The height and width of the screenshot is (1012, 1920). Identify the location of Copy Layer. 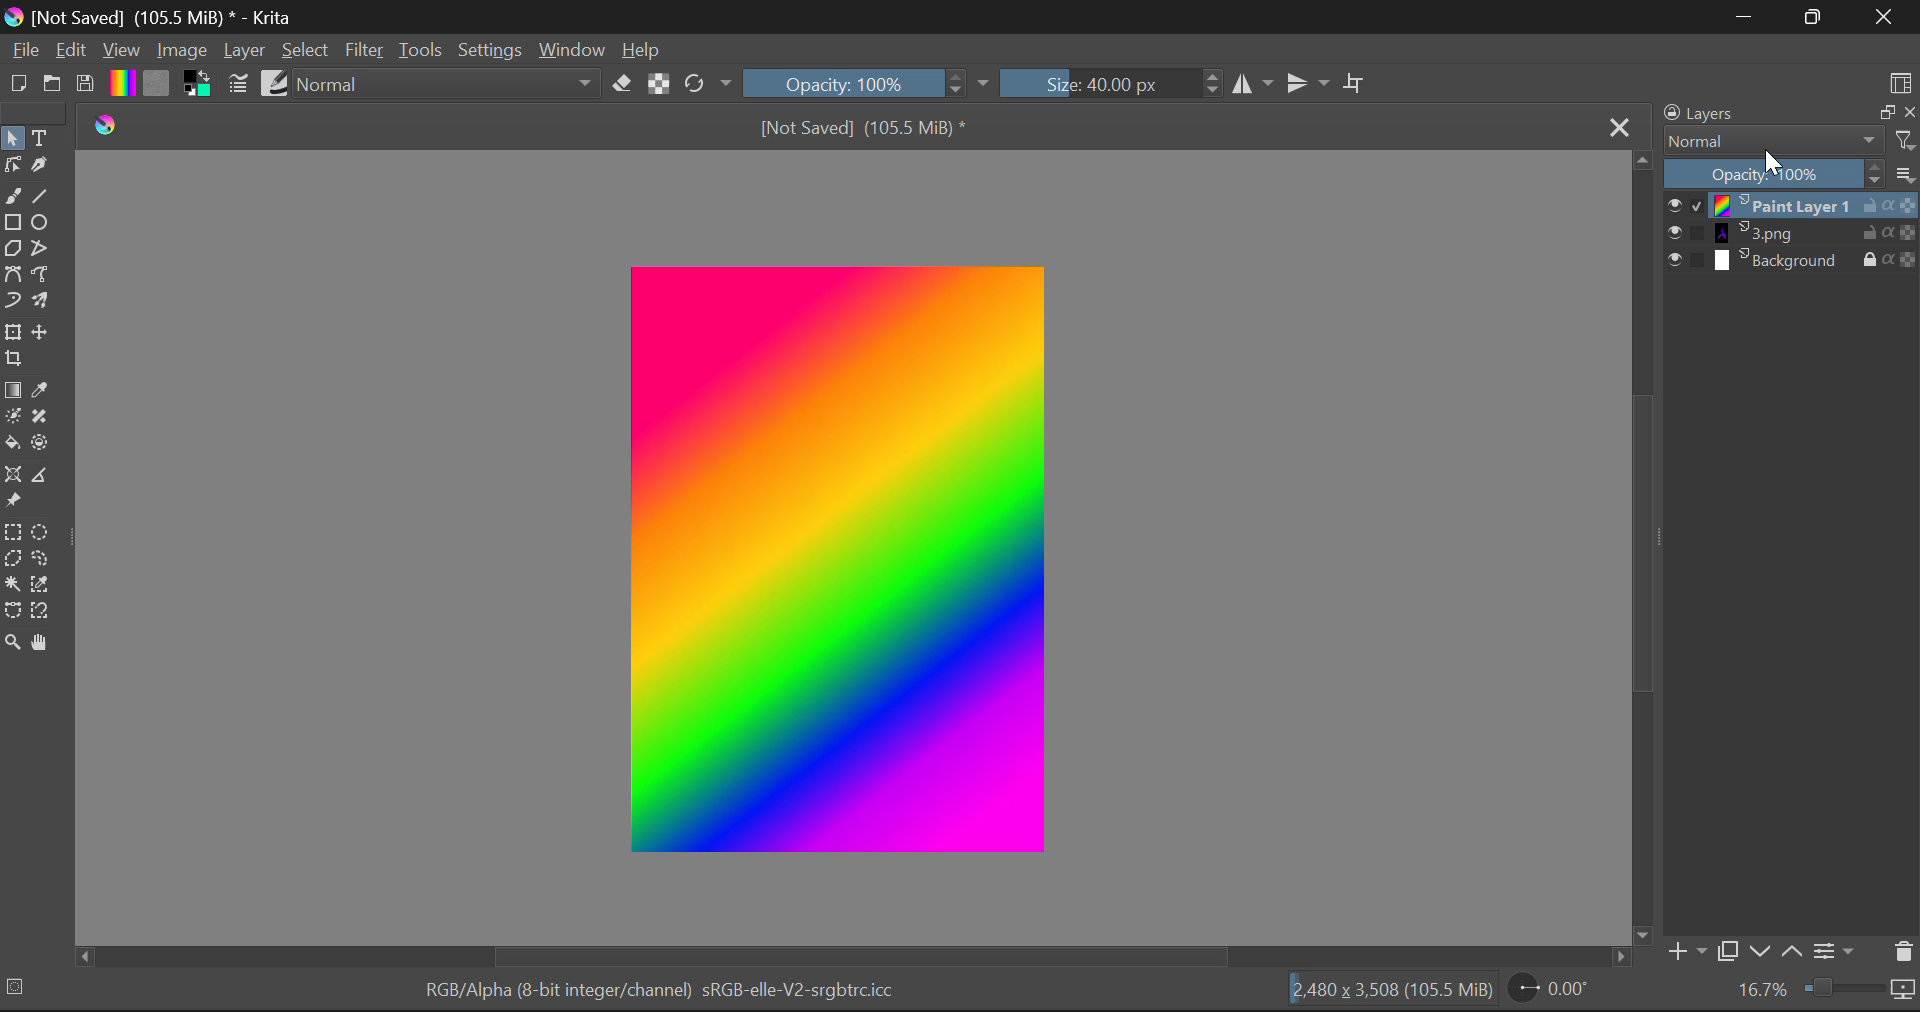
(1881, 113).